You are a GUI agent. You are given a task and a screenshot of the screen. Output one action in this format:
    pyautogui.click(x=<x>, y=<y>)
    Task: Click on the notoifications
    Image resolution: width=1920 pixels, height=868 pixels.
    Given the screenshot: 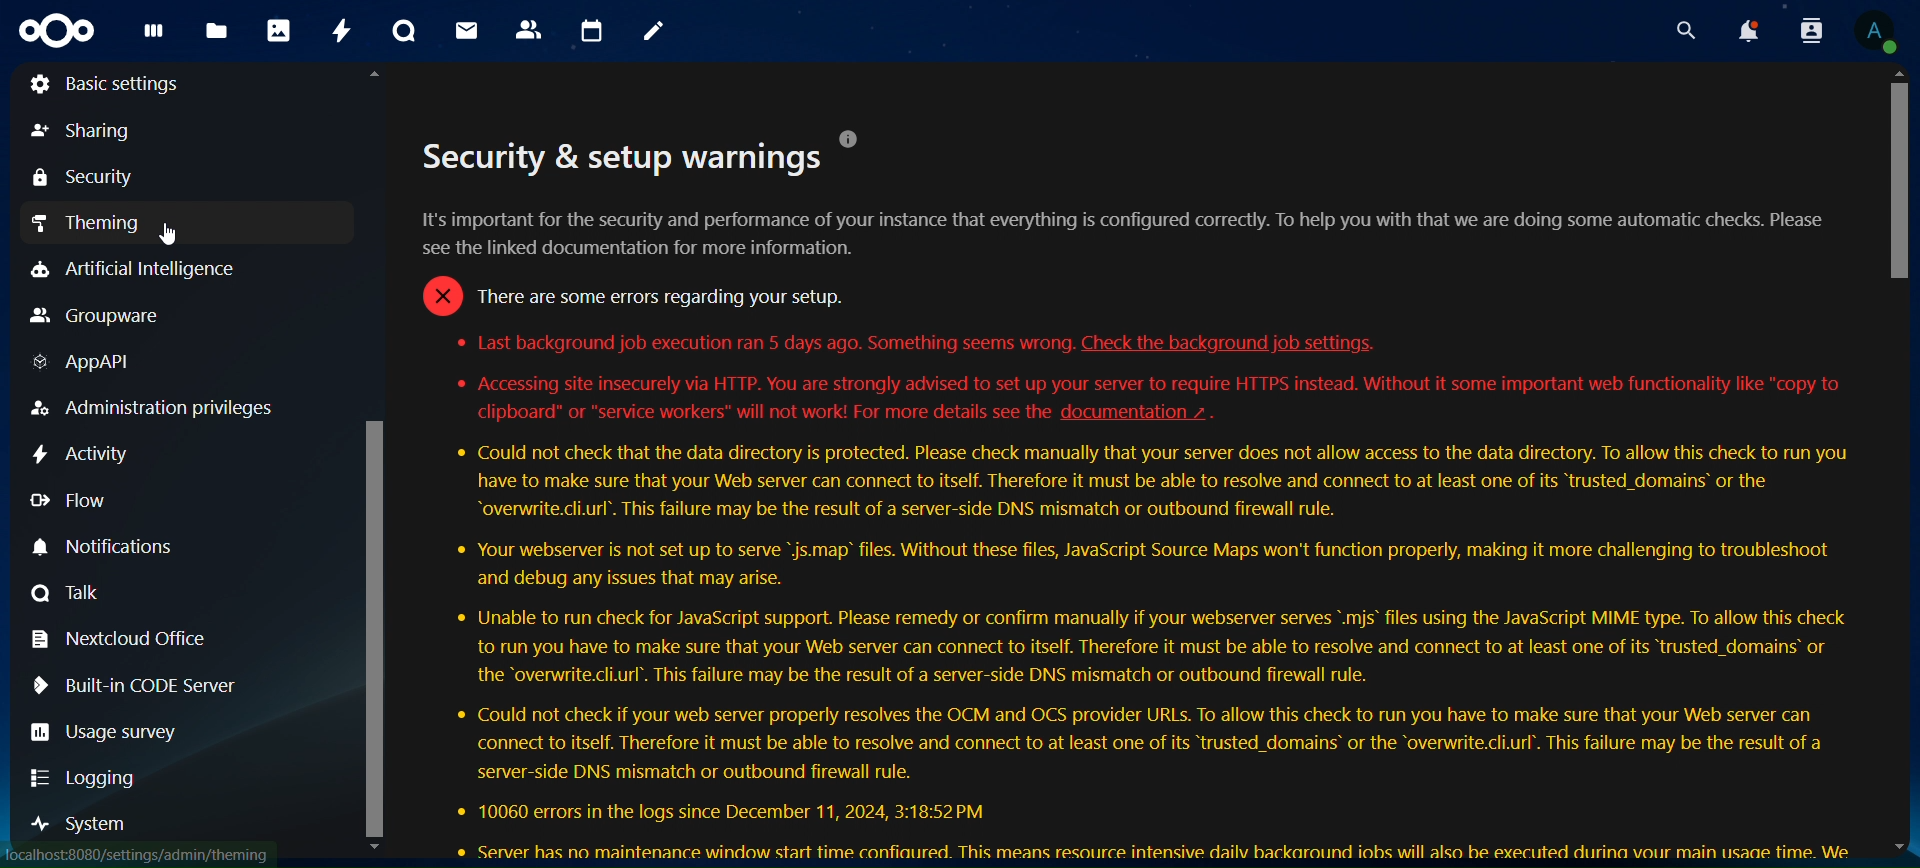 What is the action you would take?
    pyautogui.click(x=1750, y=32)
    